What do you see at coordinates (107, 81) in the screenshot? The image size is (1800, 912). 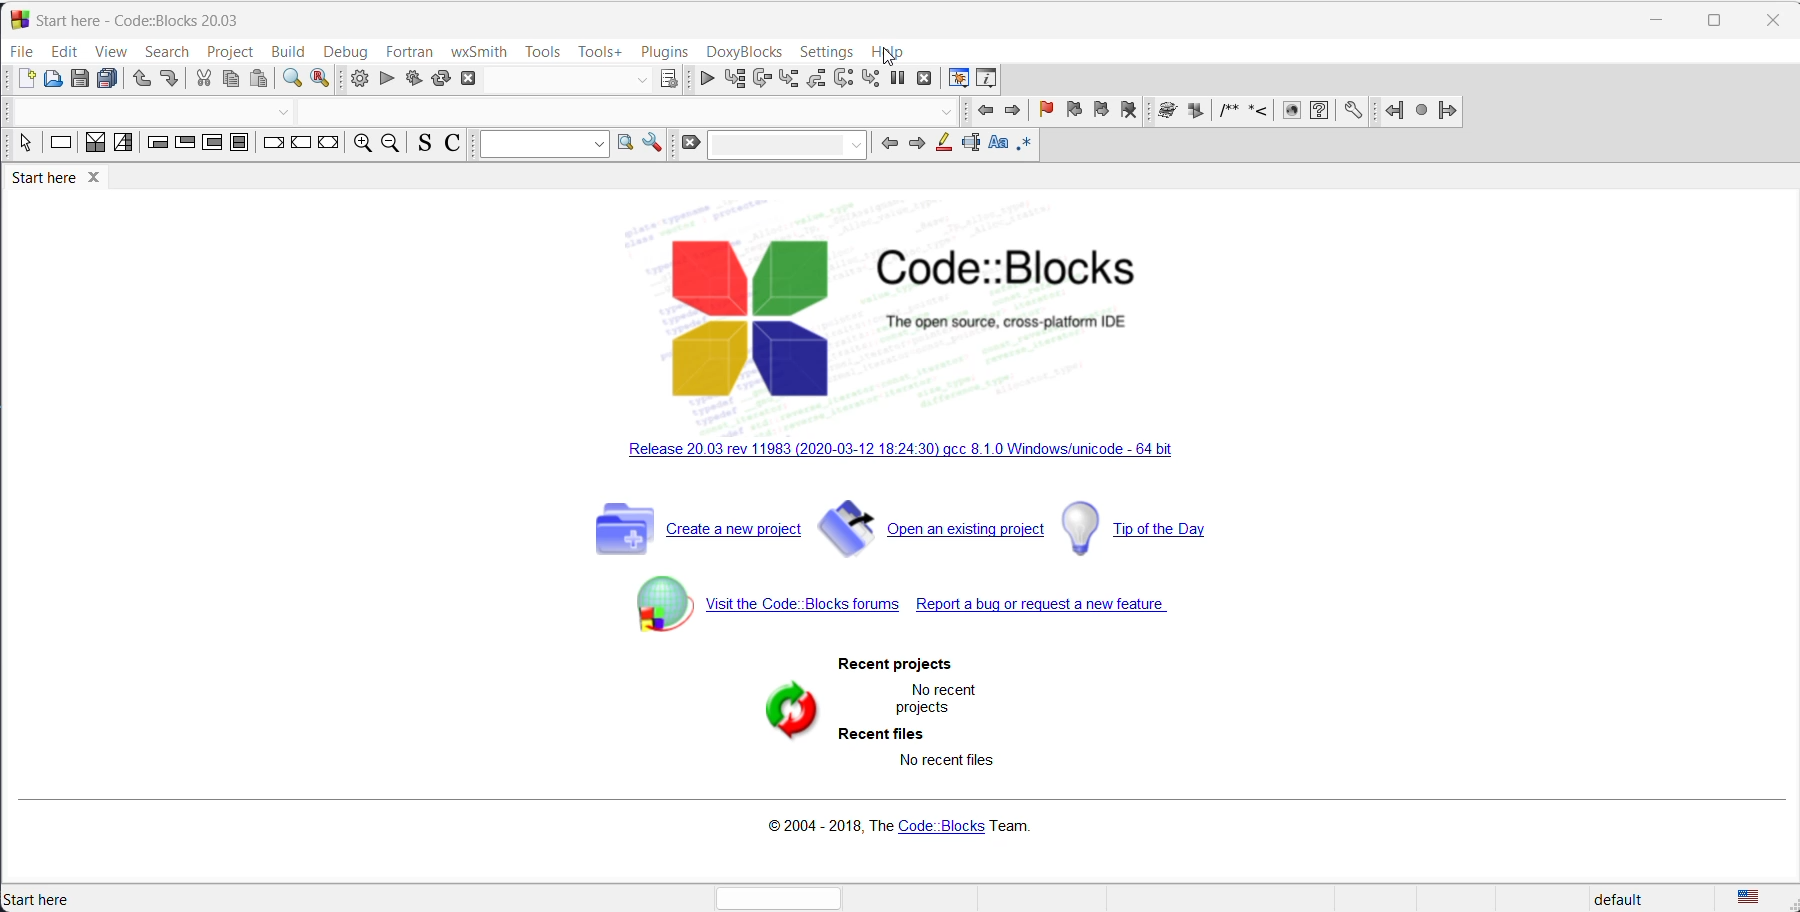 I see `save all` at bounding box center [107, 81].